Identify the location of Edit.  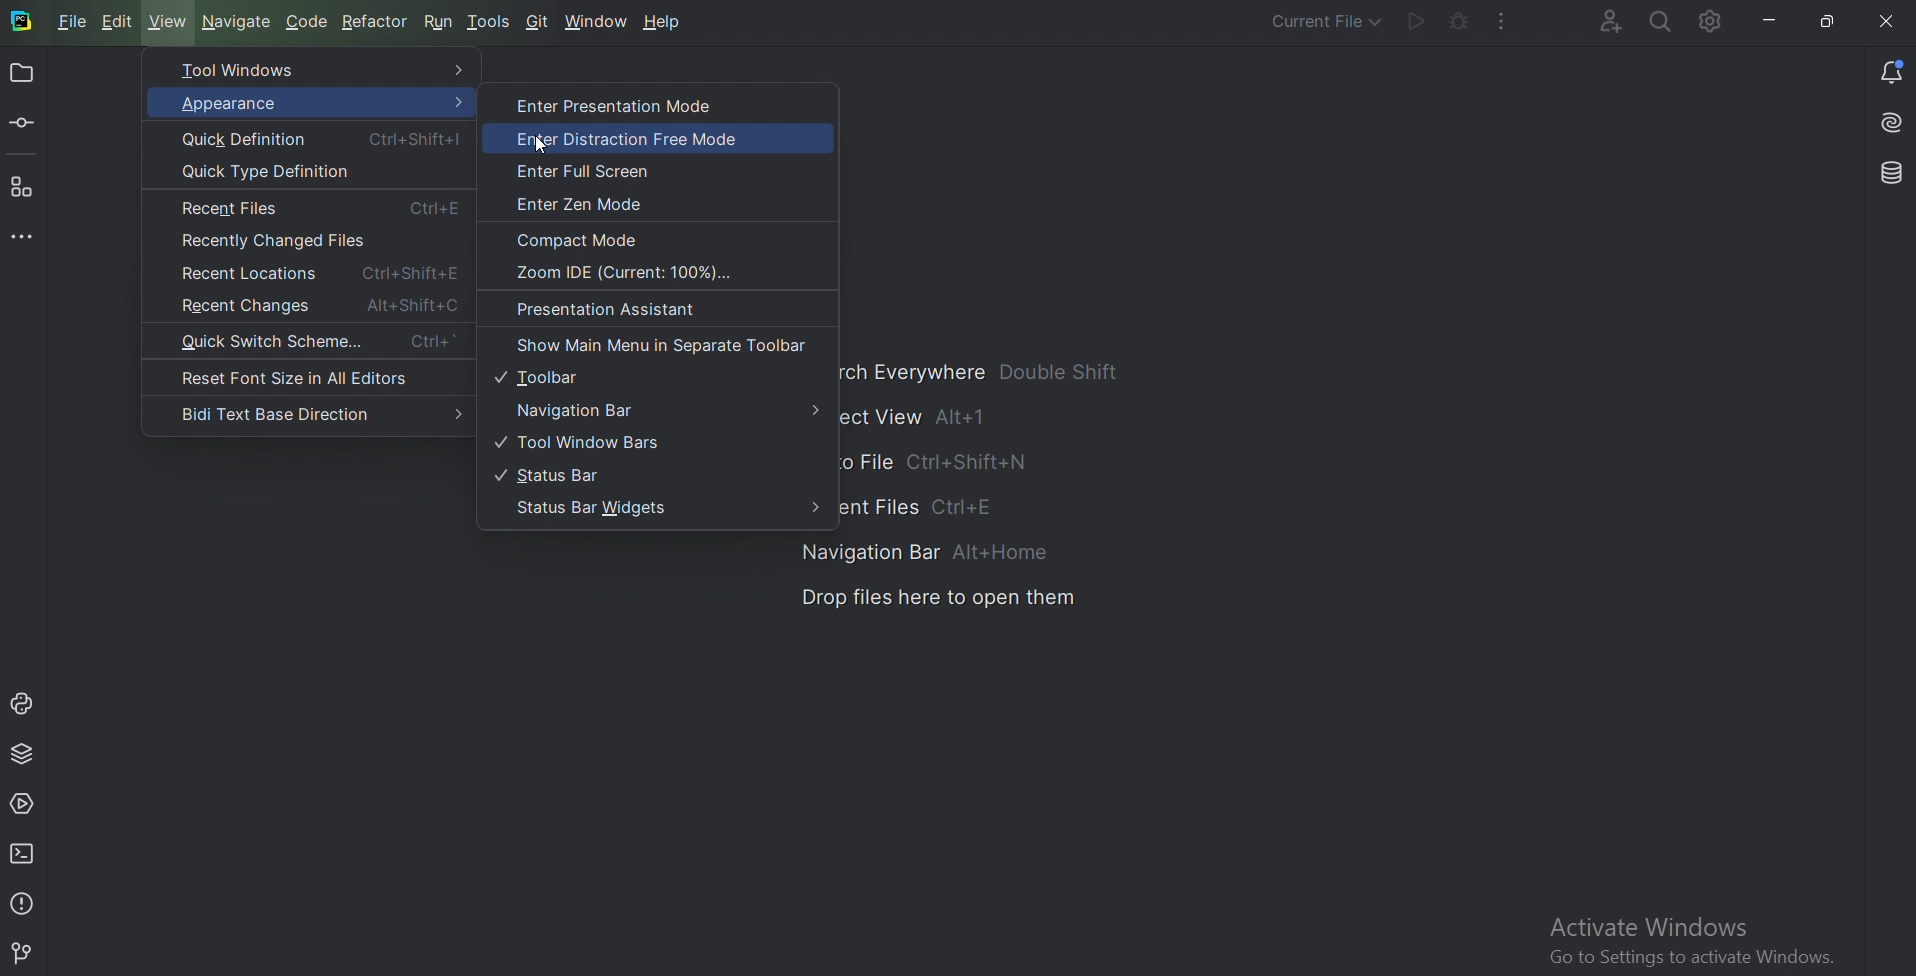
(119, 22).